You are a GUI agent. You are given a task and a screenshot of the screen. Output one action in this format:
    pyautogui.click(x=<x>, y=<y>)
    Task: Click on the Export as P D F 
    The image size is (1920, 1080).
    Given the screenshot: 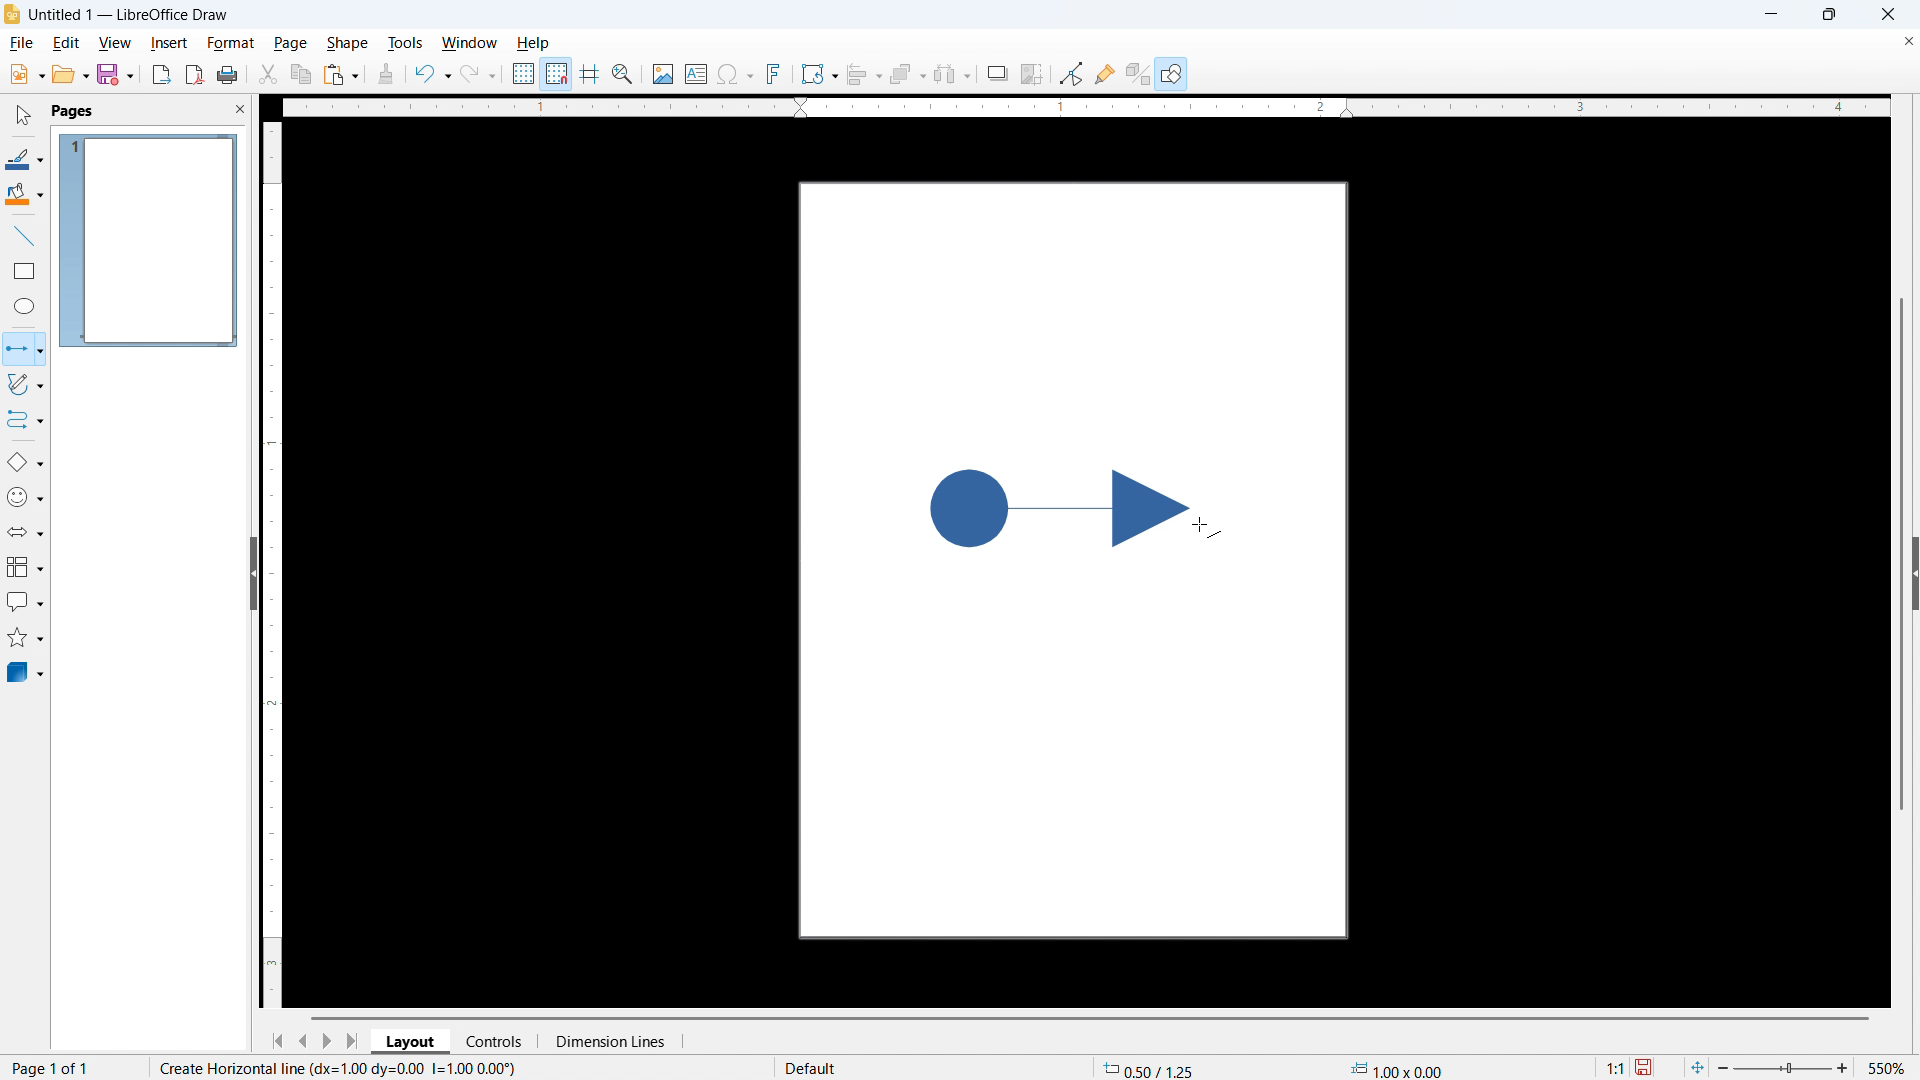 What is the action you would take?
    pyautogui.click(x=195, y=74)
    